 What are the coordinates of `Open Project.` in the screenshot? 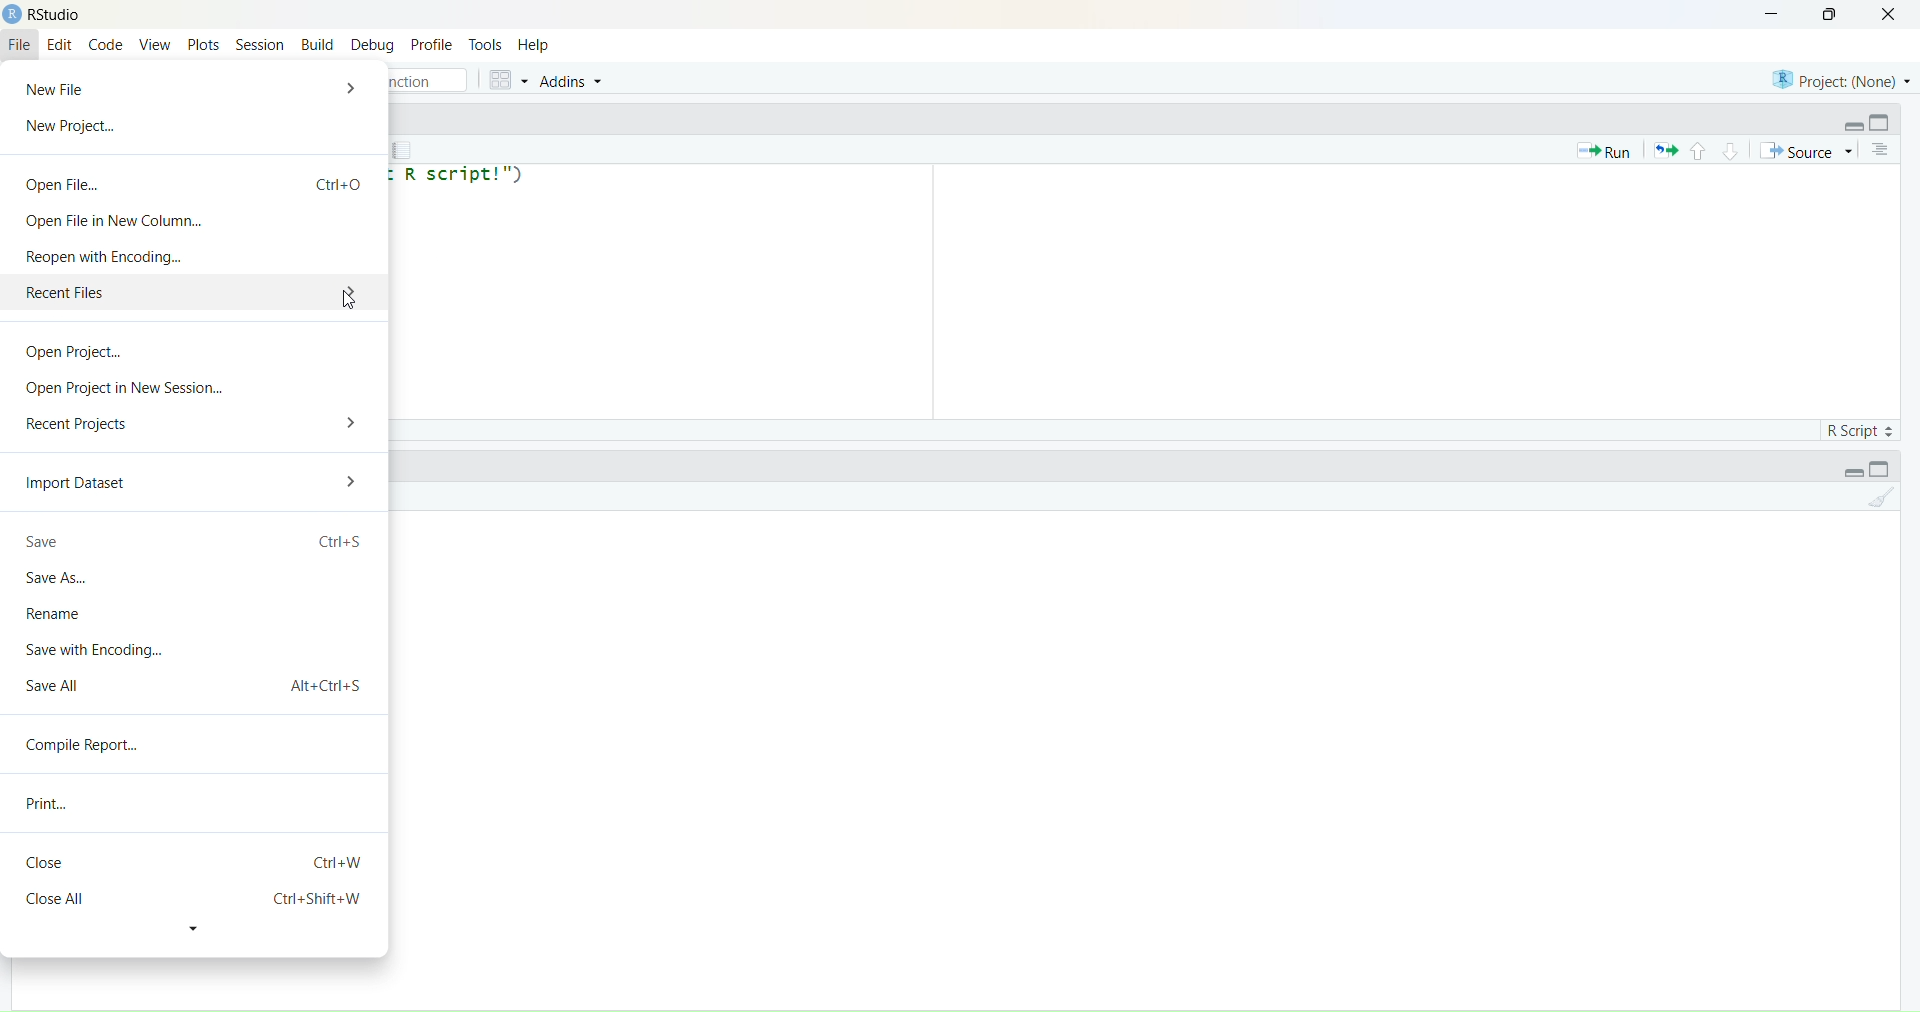 It's located at (75, 356).